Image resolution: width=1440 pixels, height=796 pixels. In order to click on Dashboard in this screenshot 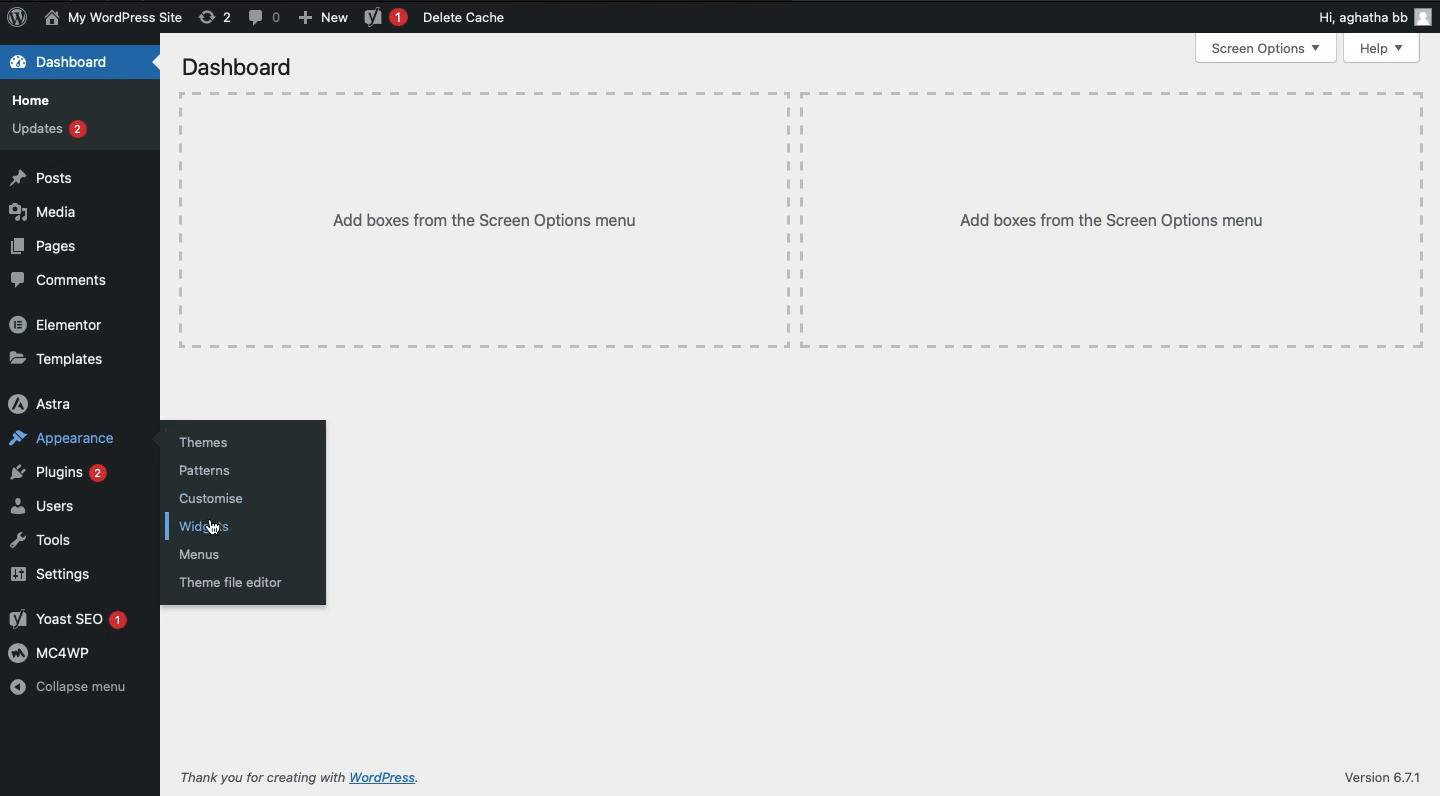, I will do `click(74, 64)`.